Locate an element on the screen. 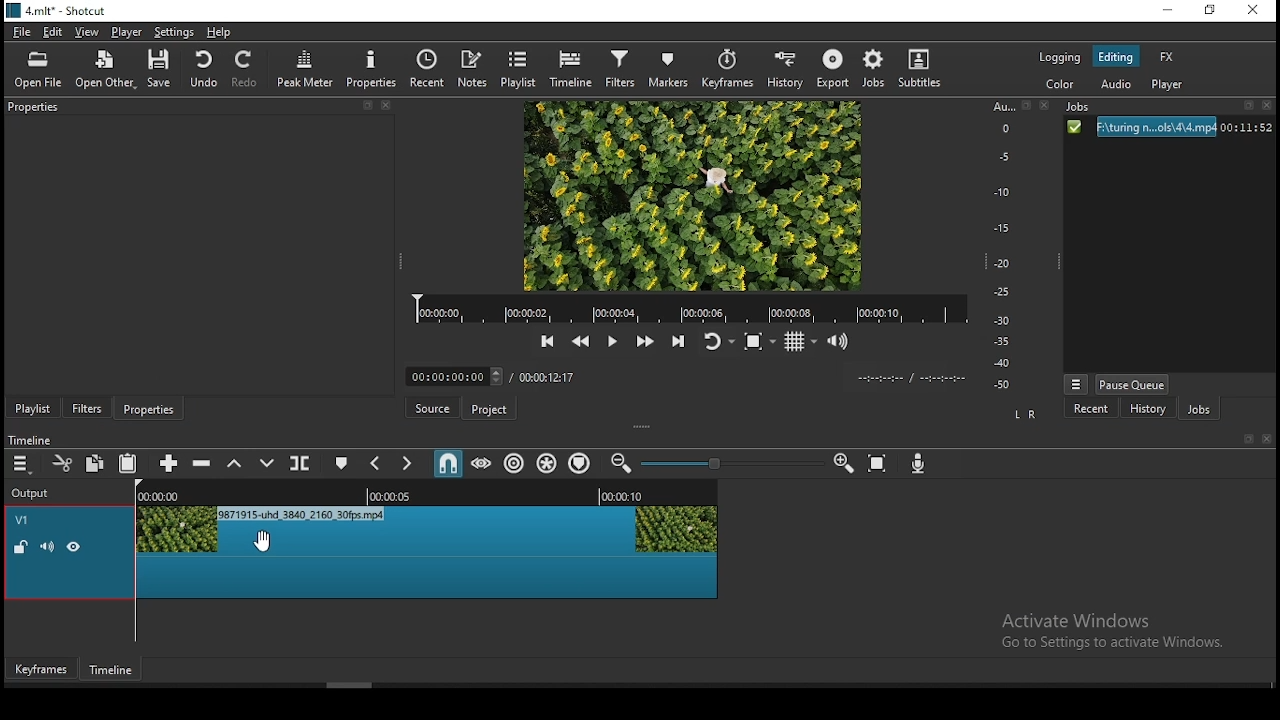  scale is located at coordinates (1006, 247).